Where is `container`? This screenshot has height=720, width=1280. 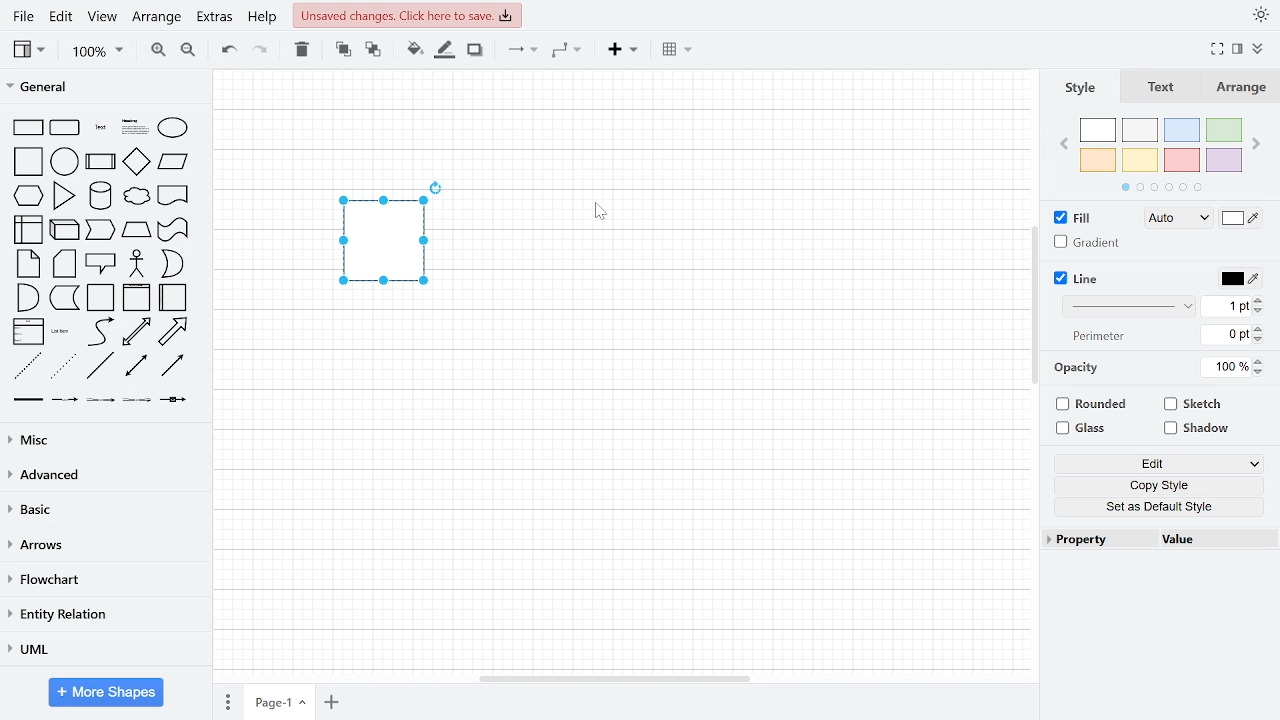
container is located at coordinates (102, 298).